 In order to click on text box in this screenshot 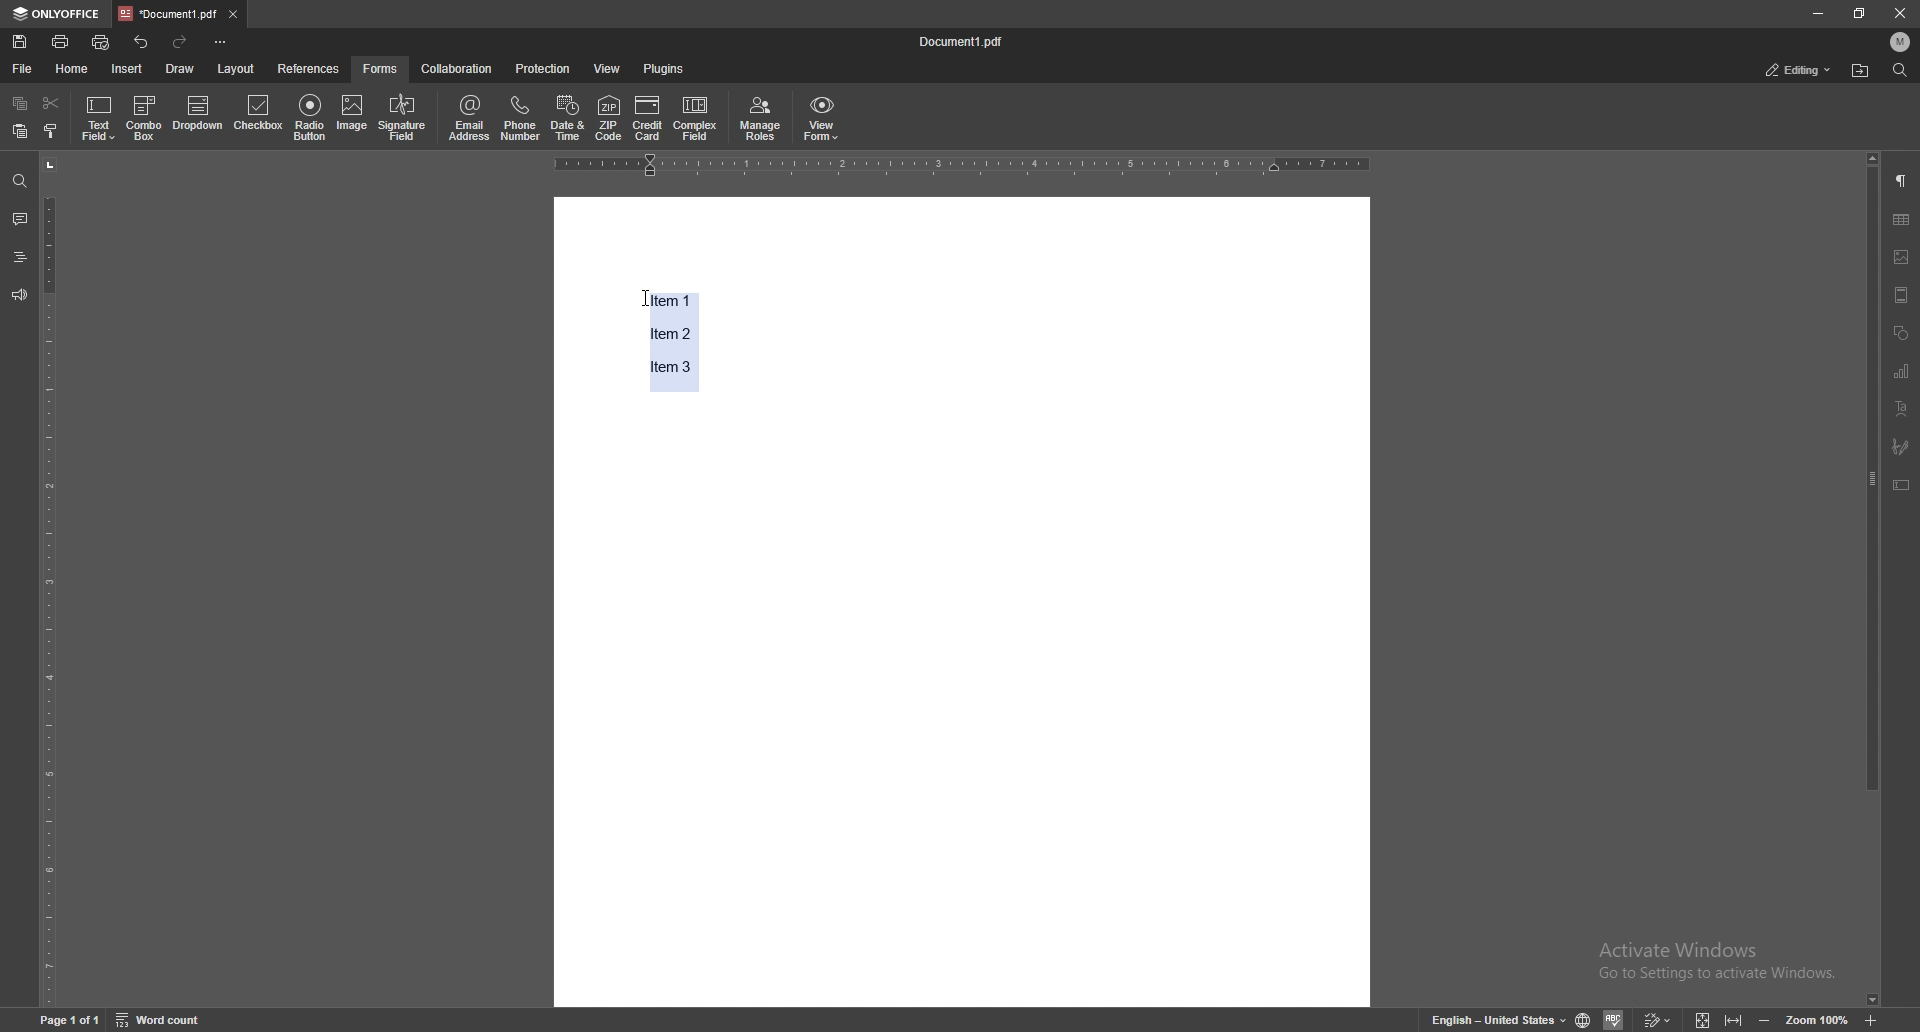, I will do `click(1903, 485)`.